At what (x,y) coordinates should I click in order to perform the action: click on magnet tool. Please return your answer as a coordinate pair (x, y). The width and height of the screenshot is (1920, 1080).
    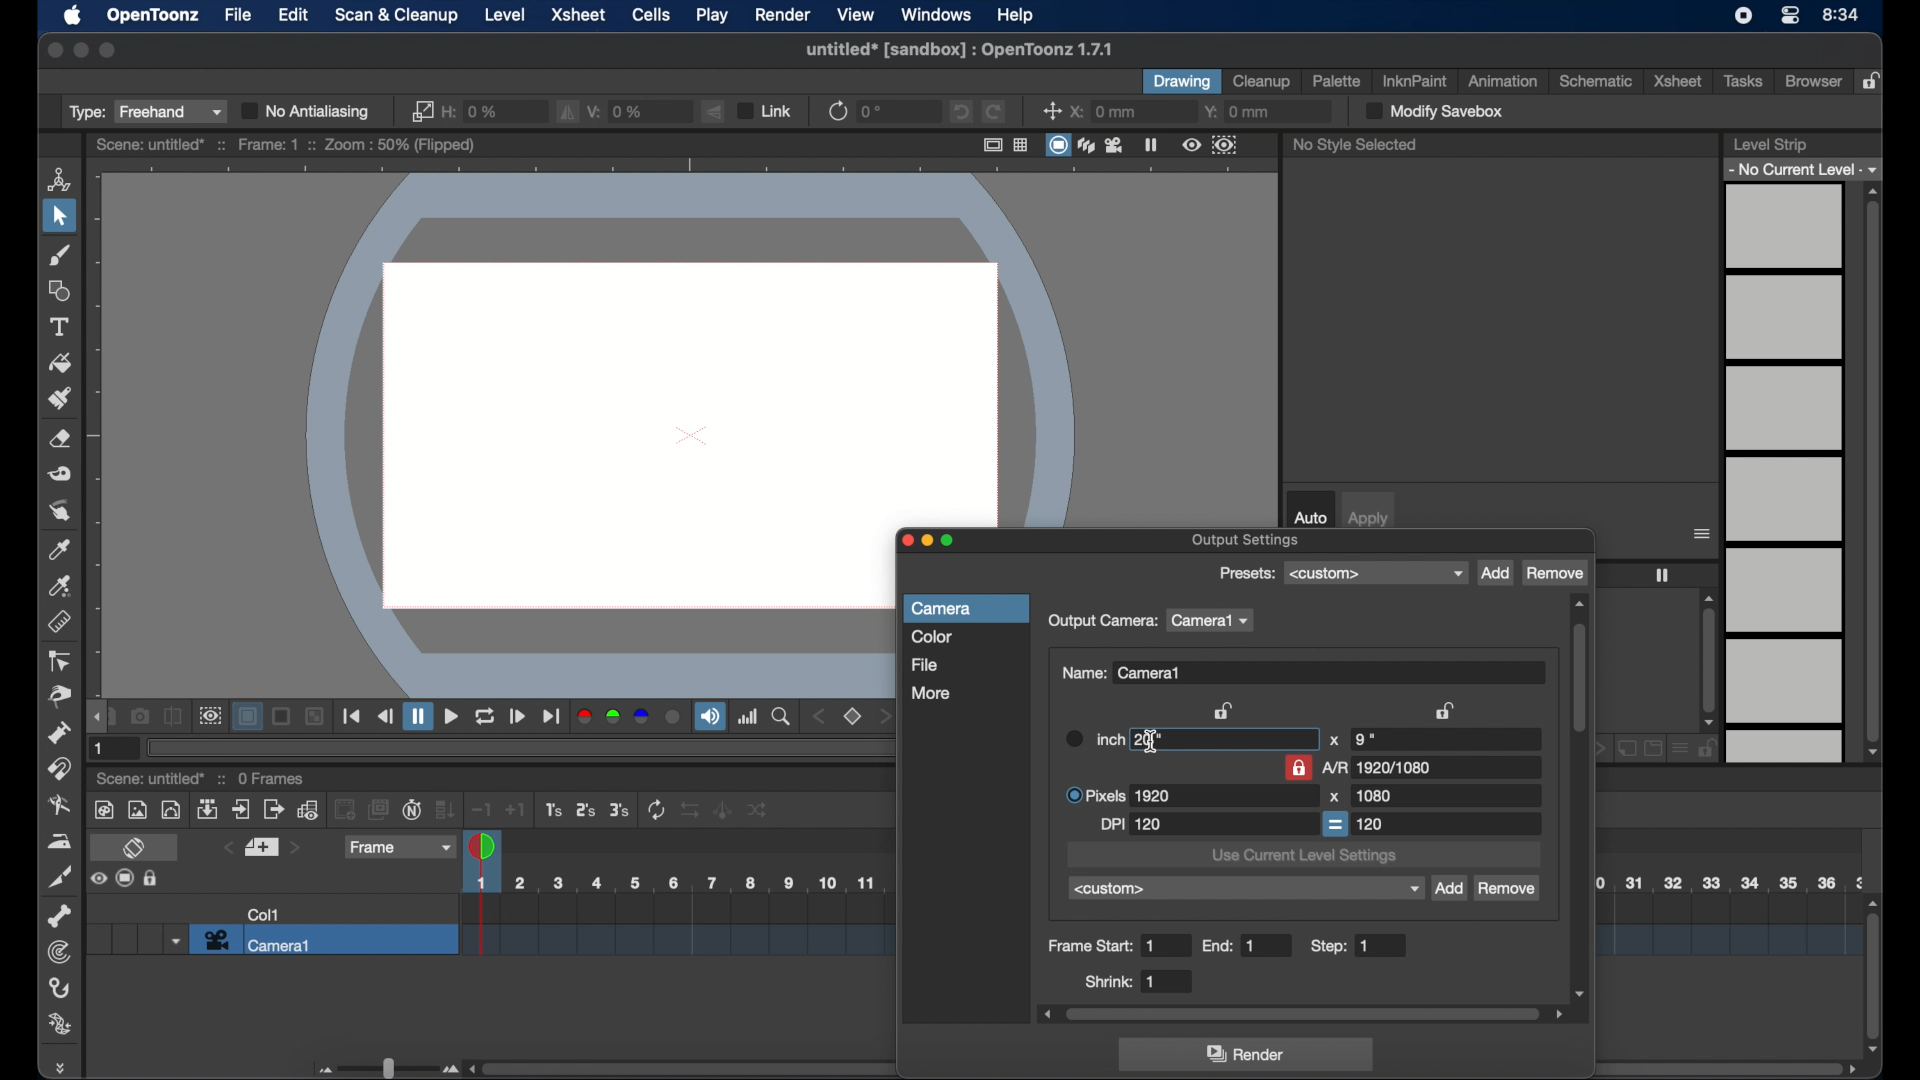
    Looking at the image, I should click on (61, 768).